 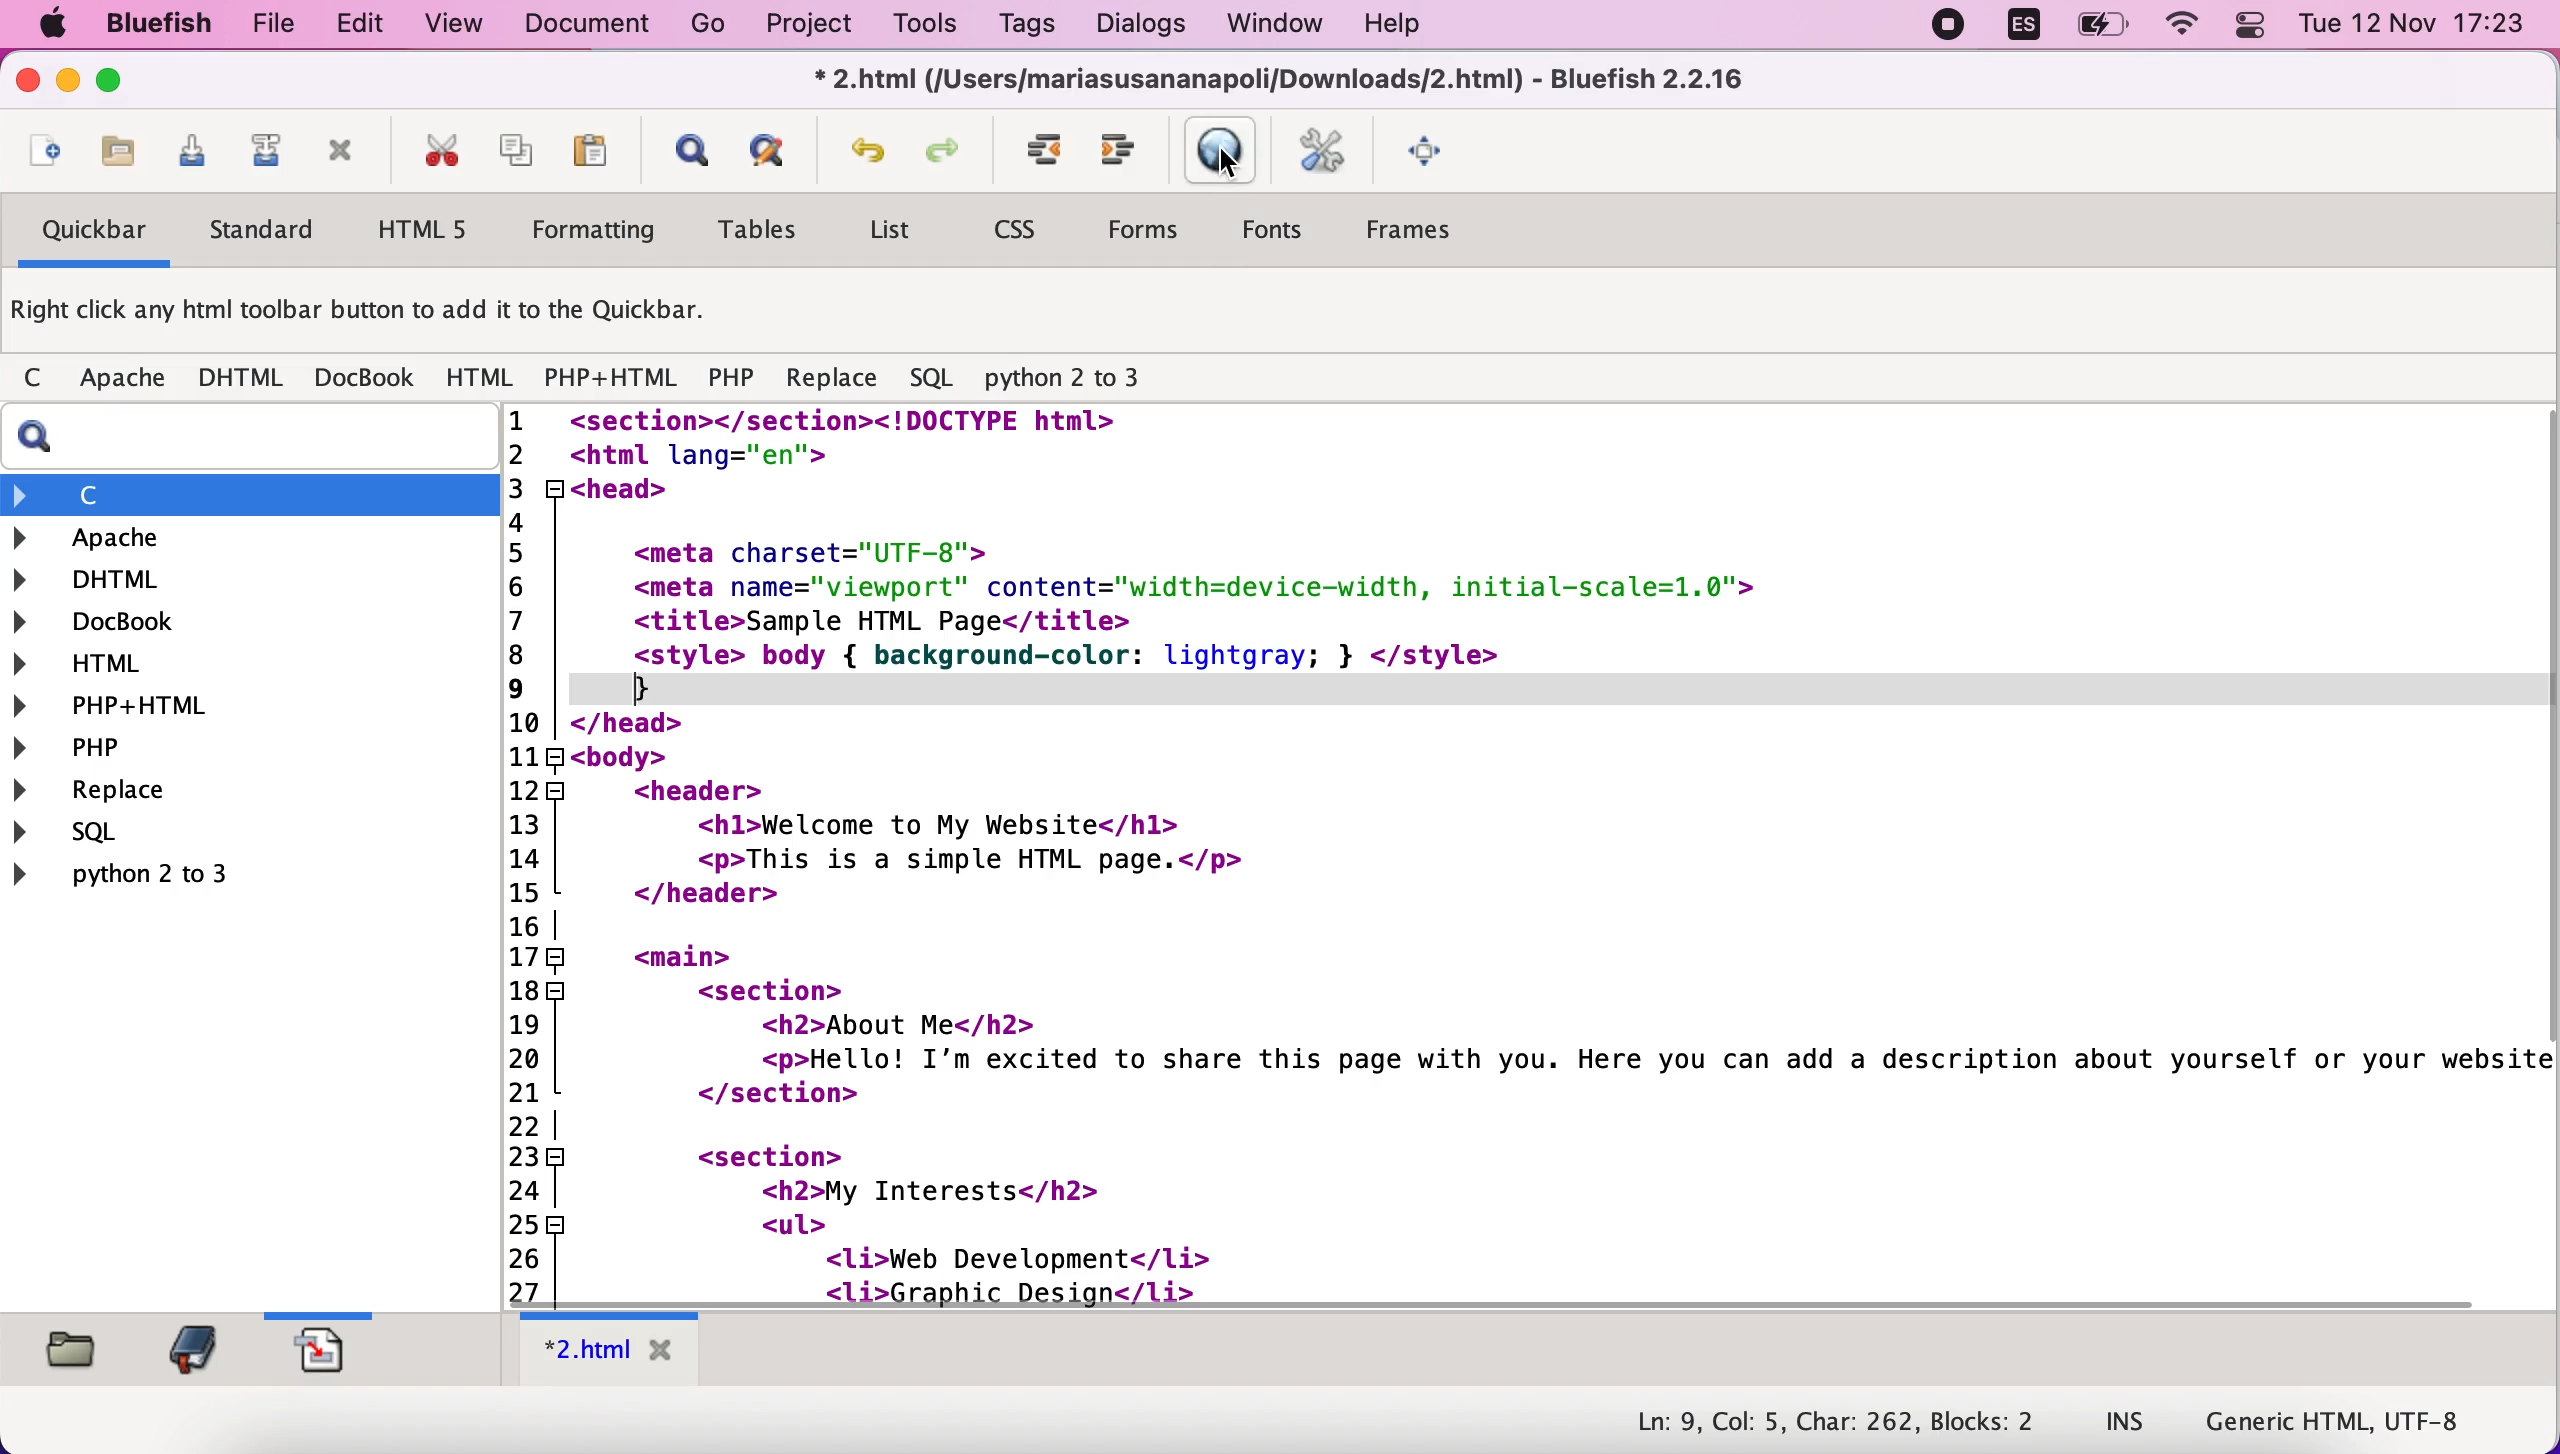 I want to click on control center, so click(x=2248, y=29).